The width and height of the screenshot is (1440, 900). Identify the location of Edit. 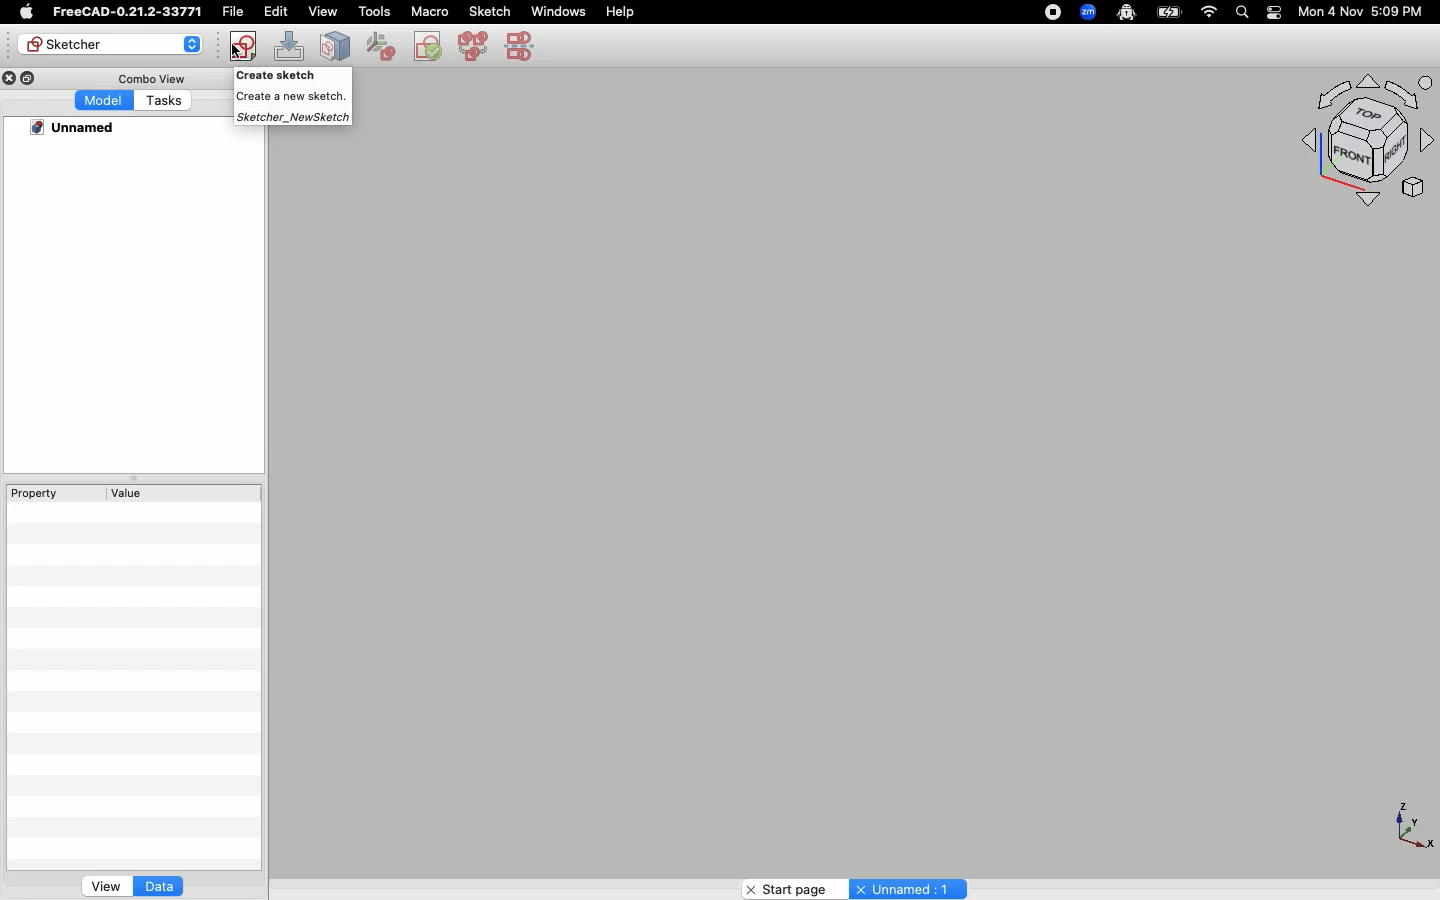
(276, 12).